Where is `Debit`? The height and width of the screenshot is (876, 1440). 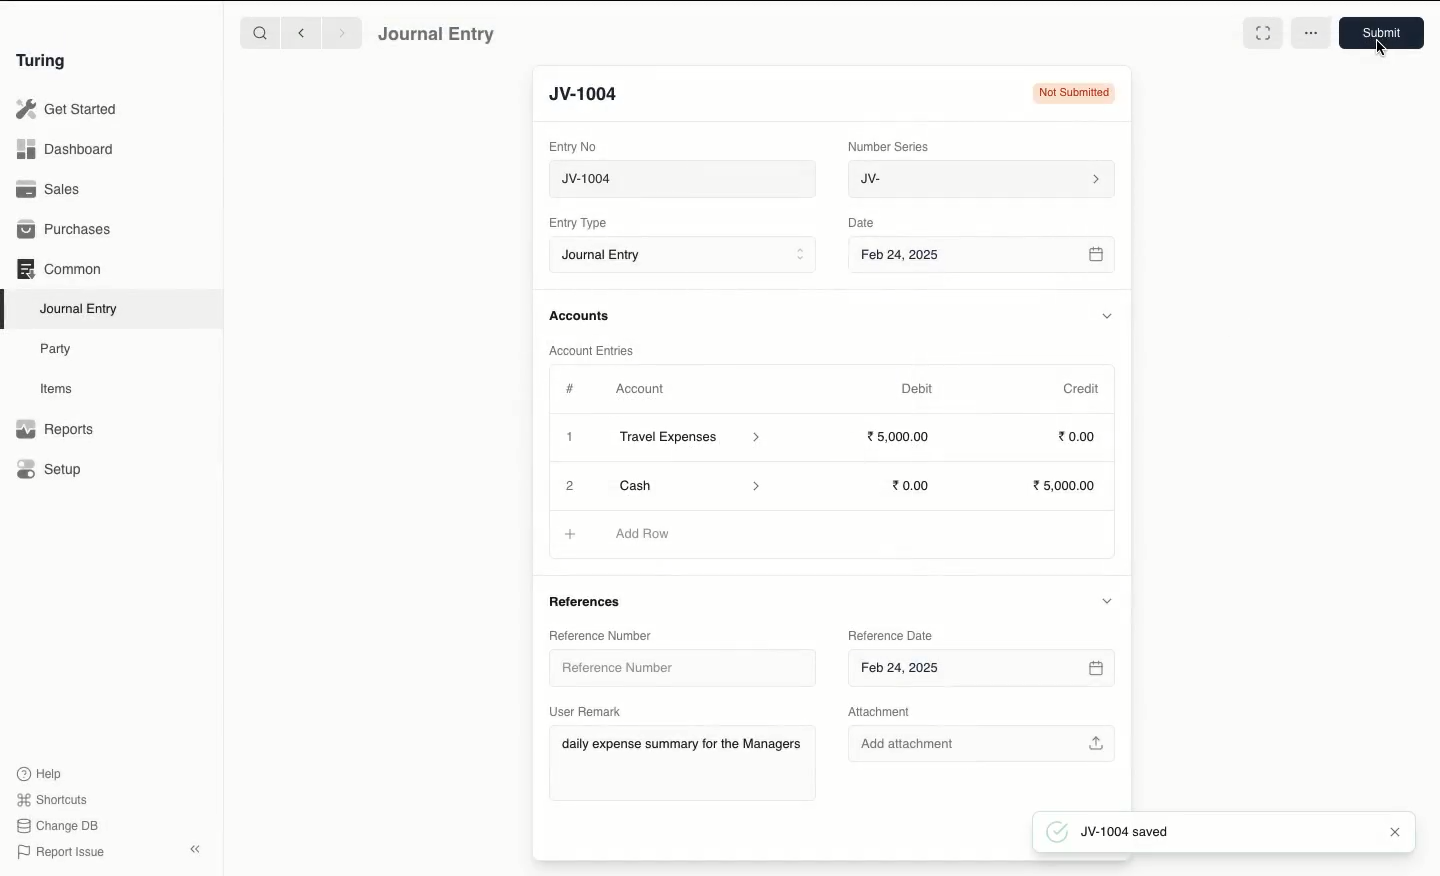 Debit is located at coordinates (917, 389).